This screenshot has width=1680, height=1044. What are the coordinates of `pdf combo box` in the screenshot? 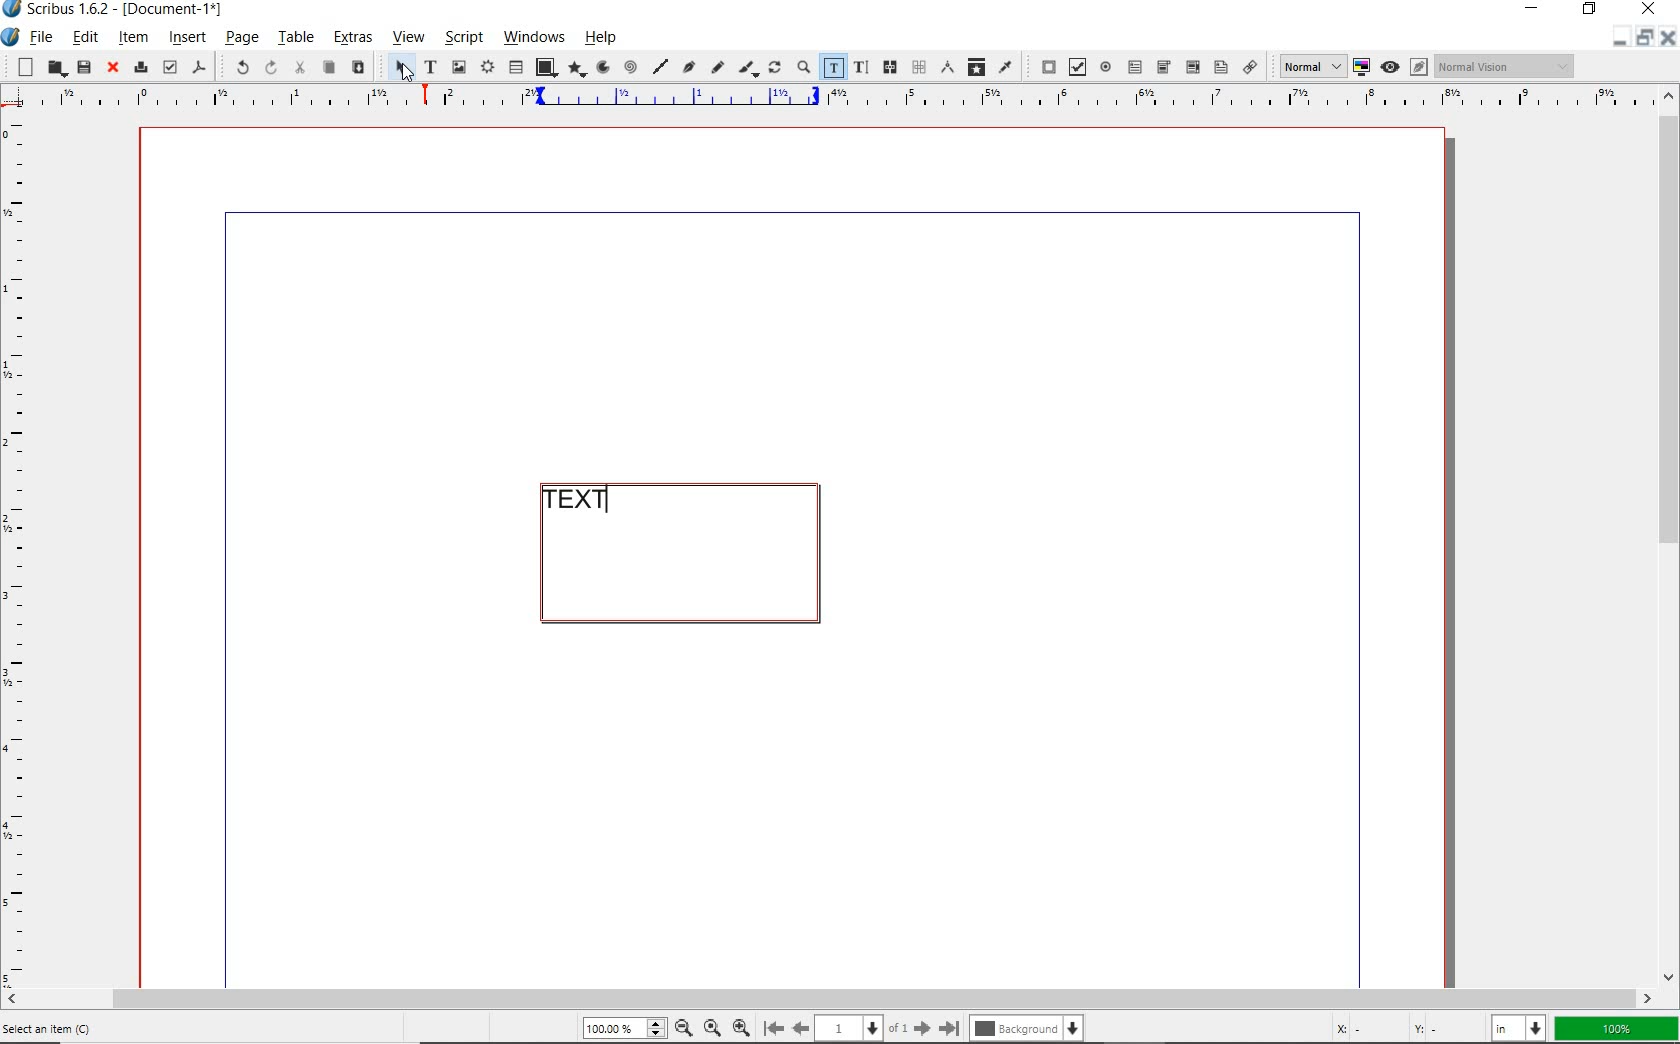 It's located at (1163, 68).